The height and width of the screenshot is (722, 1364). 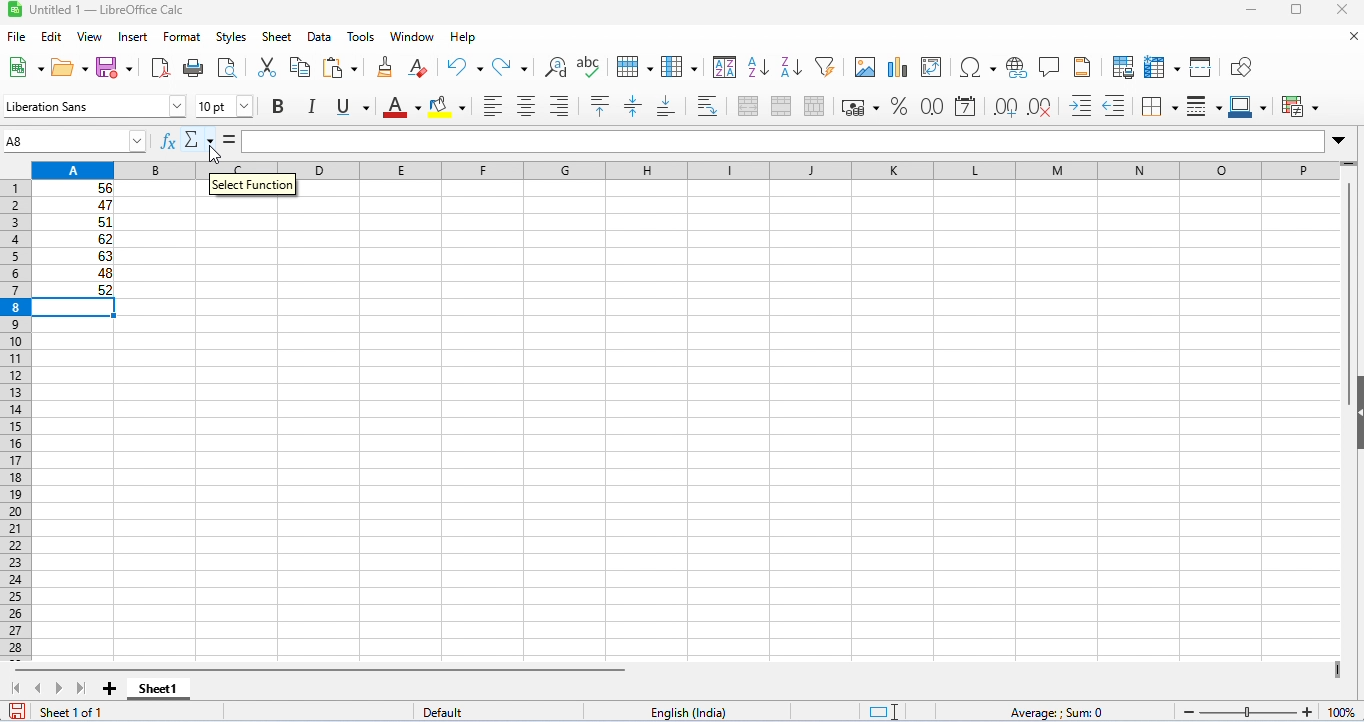 I want to click on print, so click(x=192, y=67).